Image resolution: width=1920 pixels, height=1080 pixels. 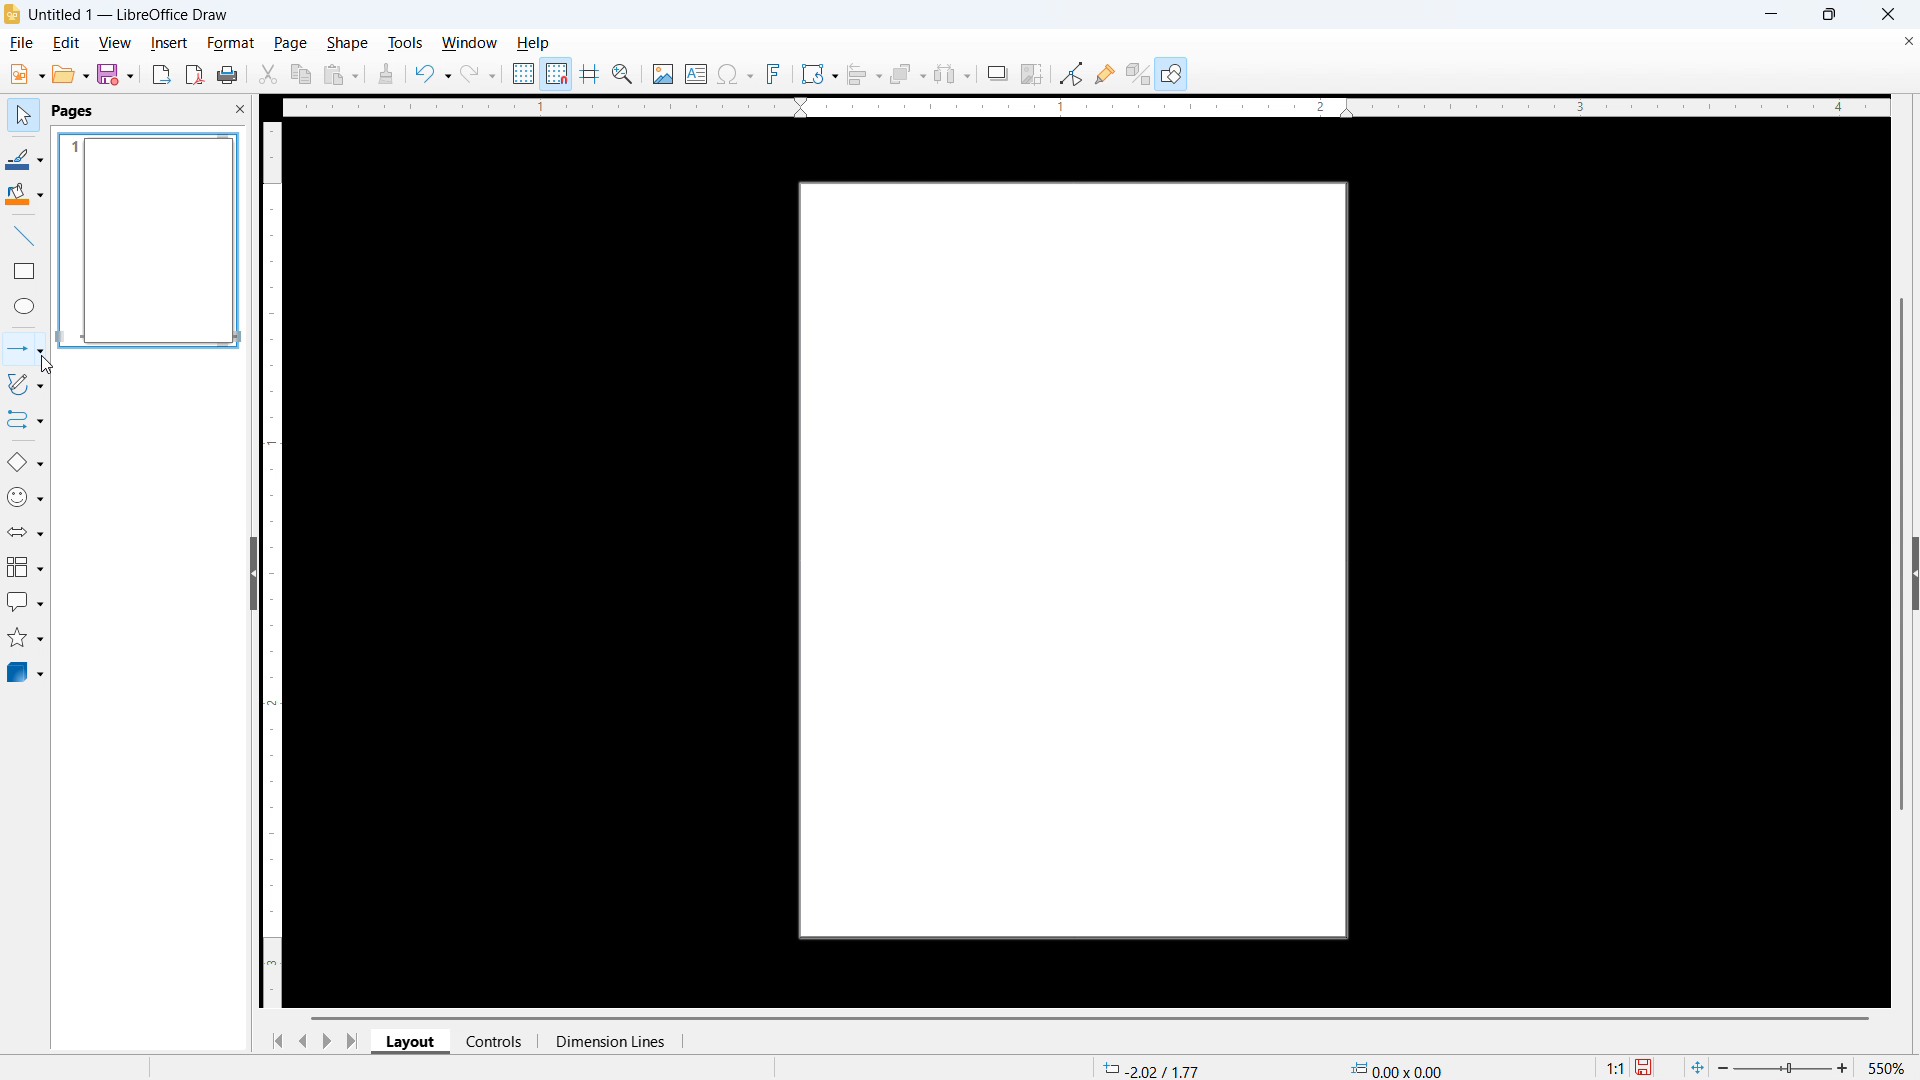 I want to click on Insert font work text , so click(x=774, y=73).